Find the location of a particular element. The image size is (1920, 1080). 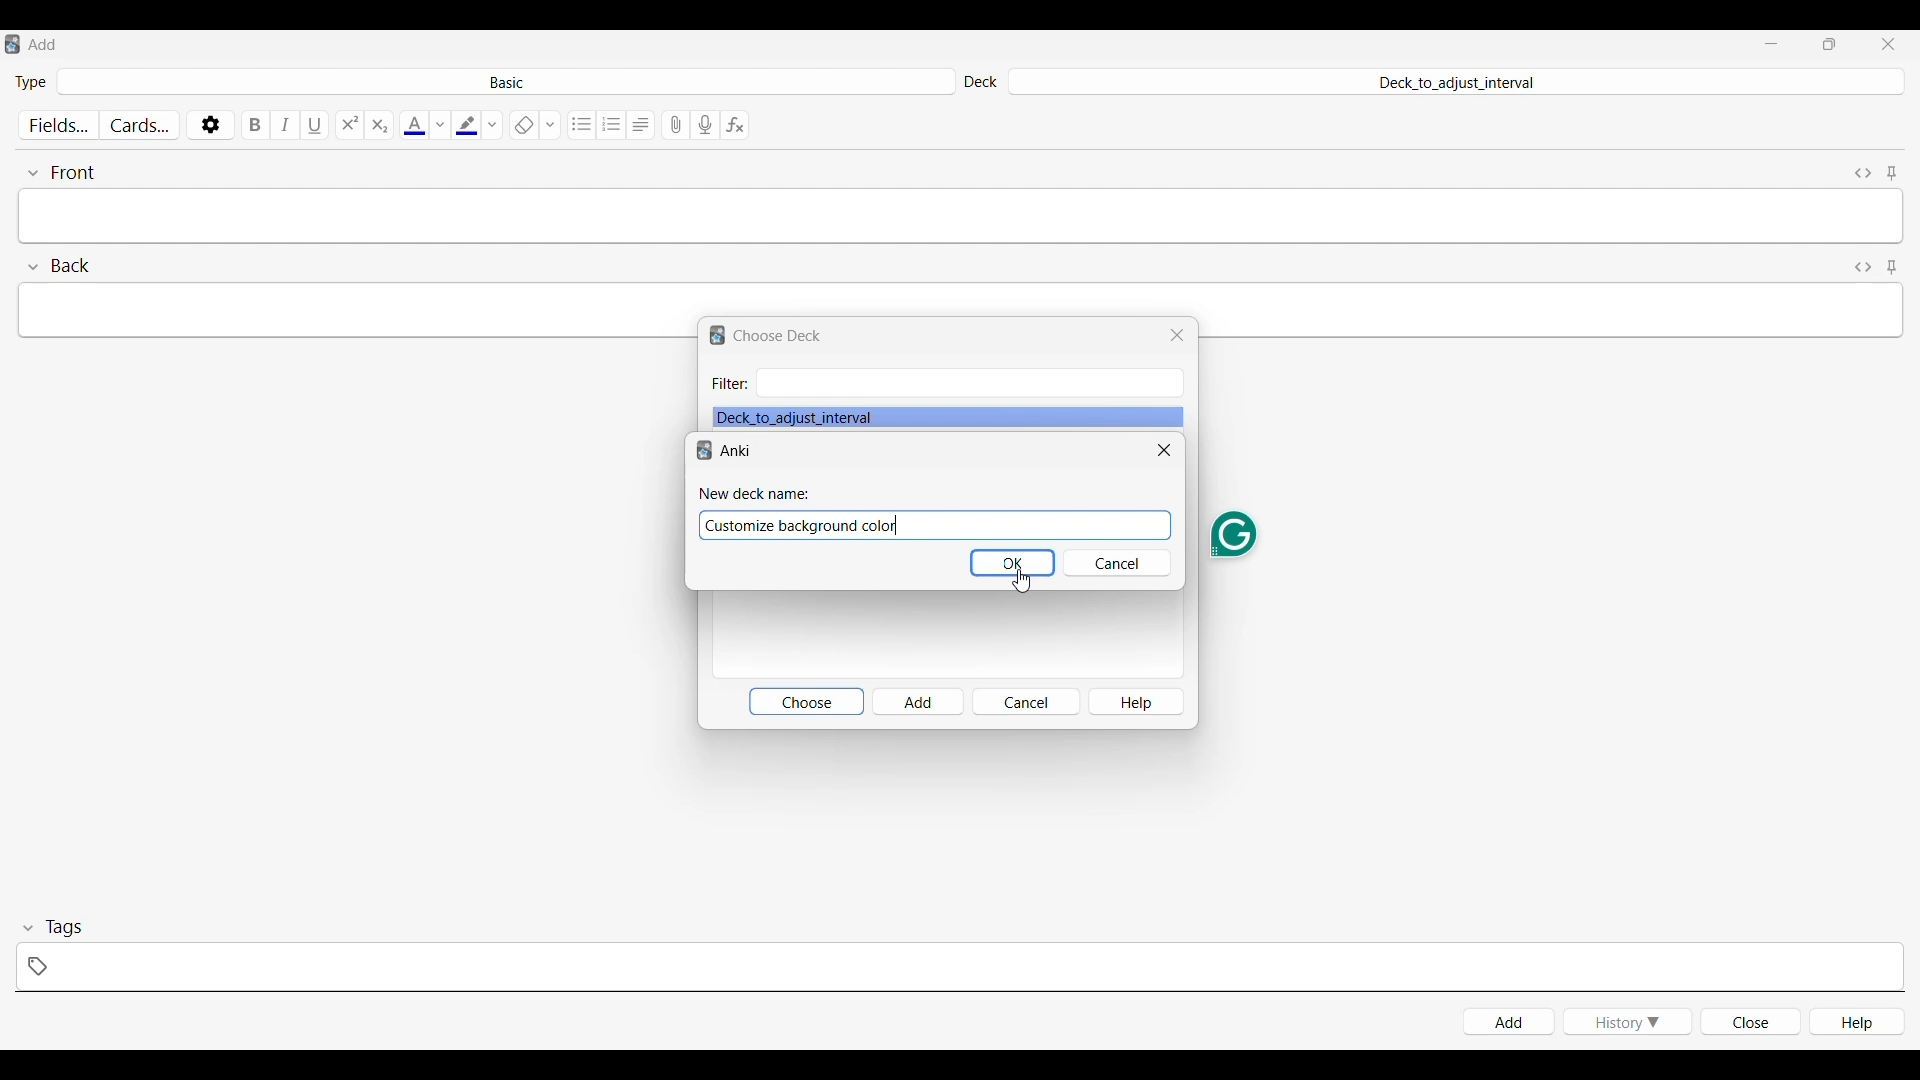

Close window is located at coordinates (1176, 335).